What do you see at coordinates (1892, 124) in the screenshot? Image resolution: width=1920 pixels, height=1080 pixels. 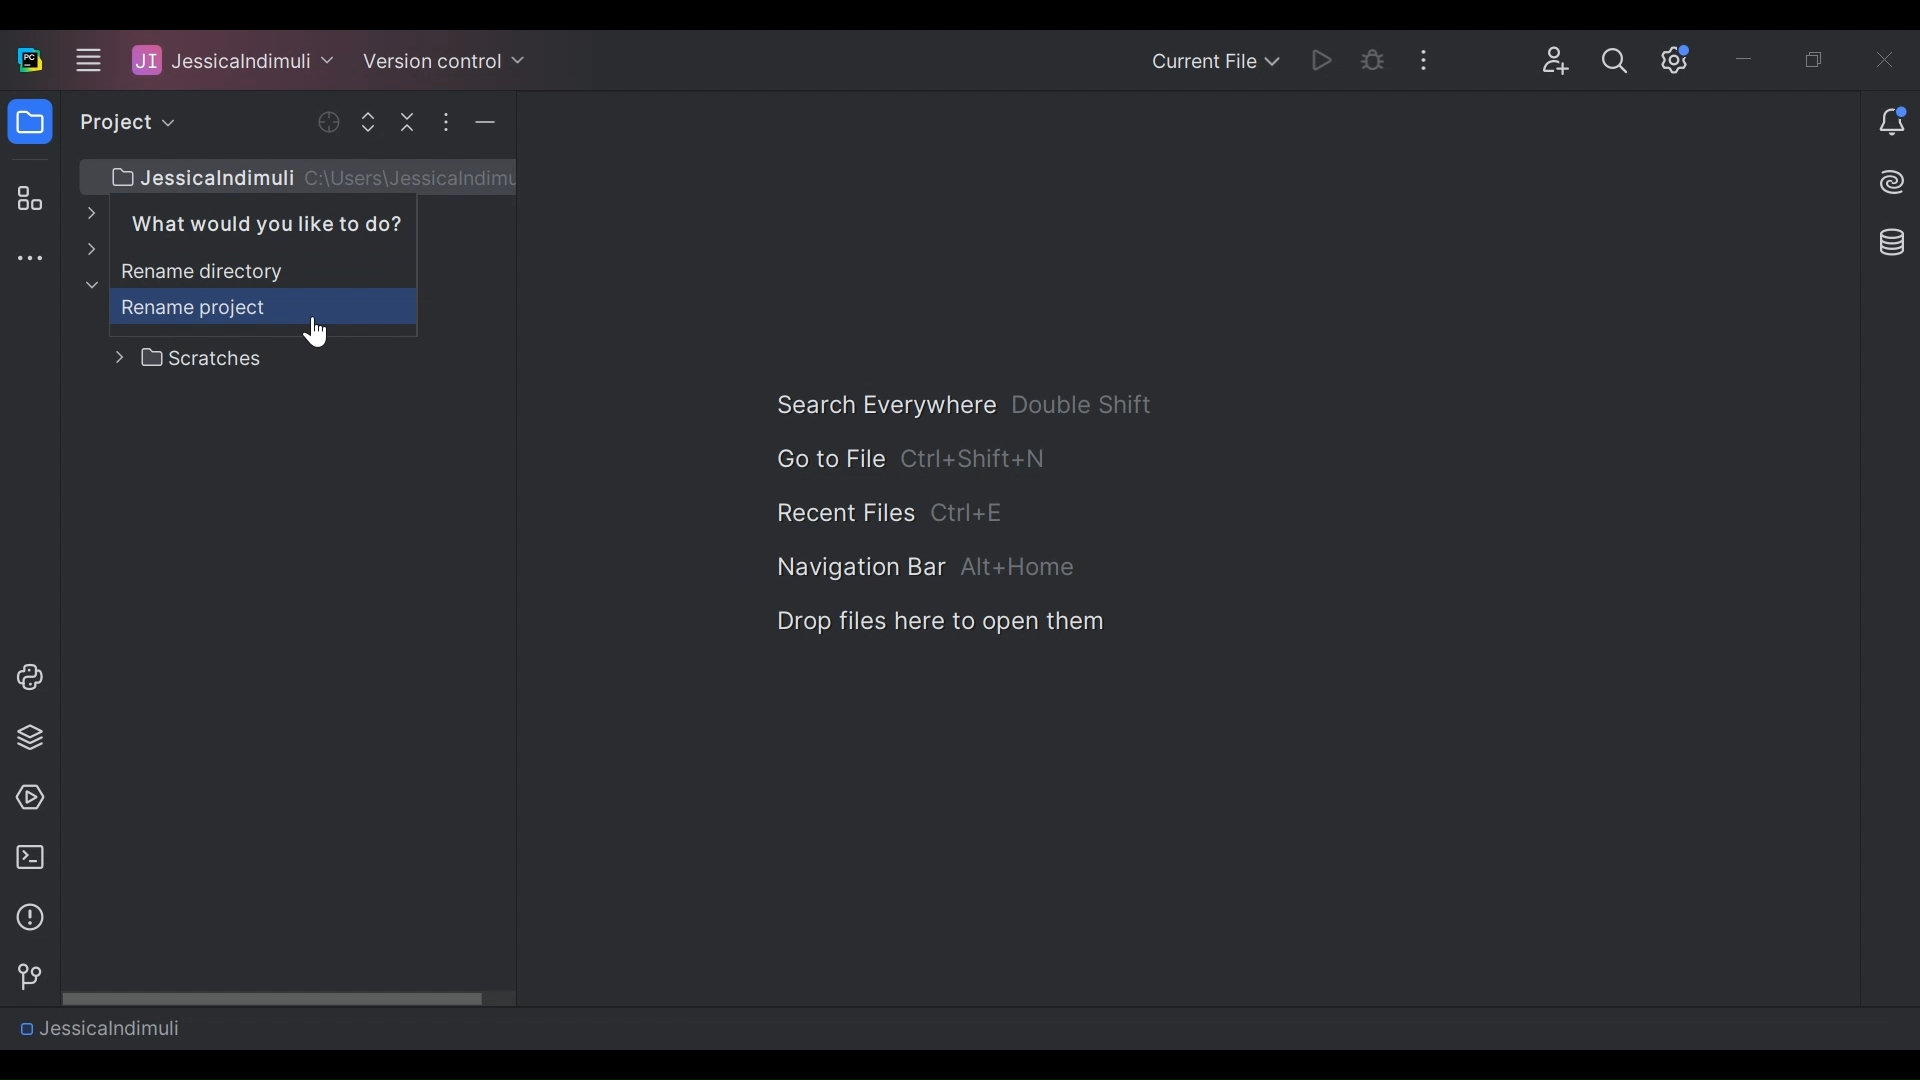 I see `Notification` at bounding box center [1892, 124].